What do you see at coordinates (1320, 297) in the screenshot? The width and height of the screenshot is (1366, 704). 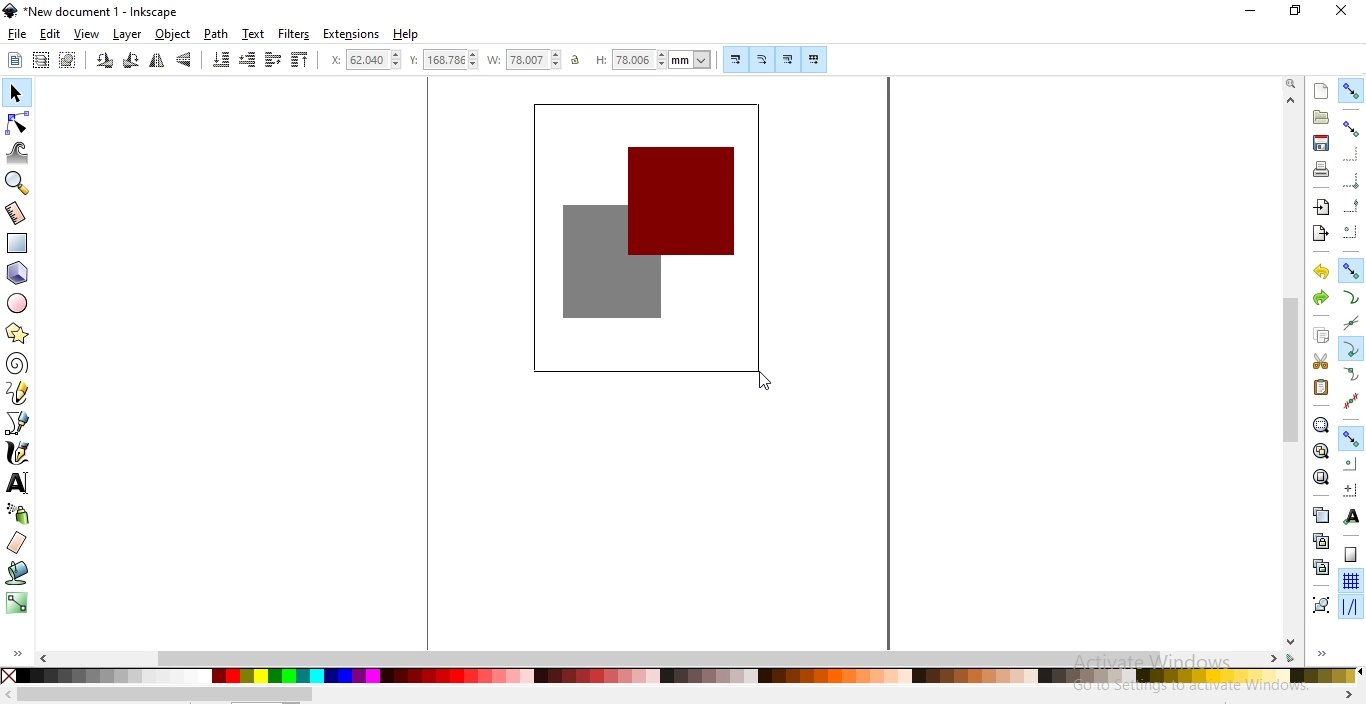 I see `redo` at bounding box center [1320, 297].